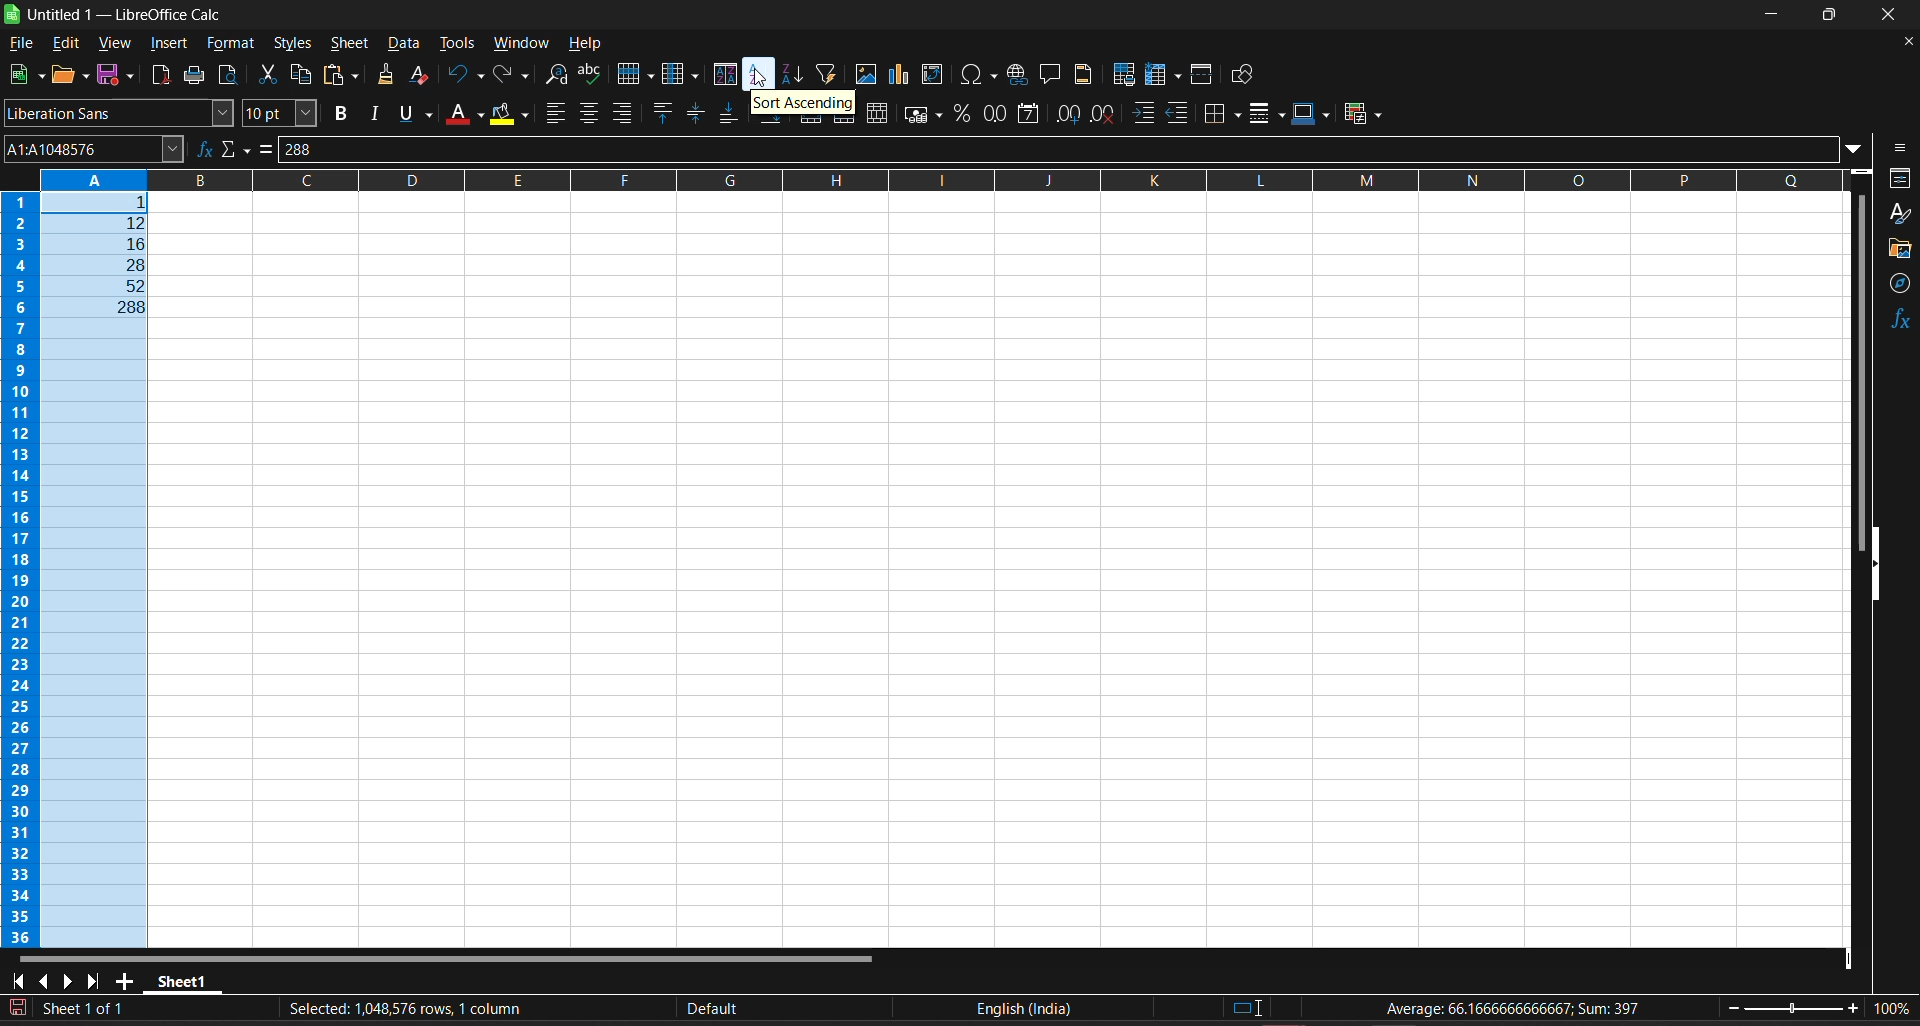  I want to click on insert image, so click(863, 75).